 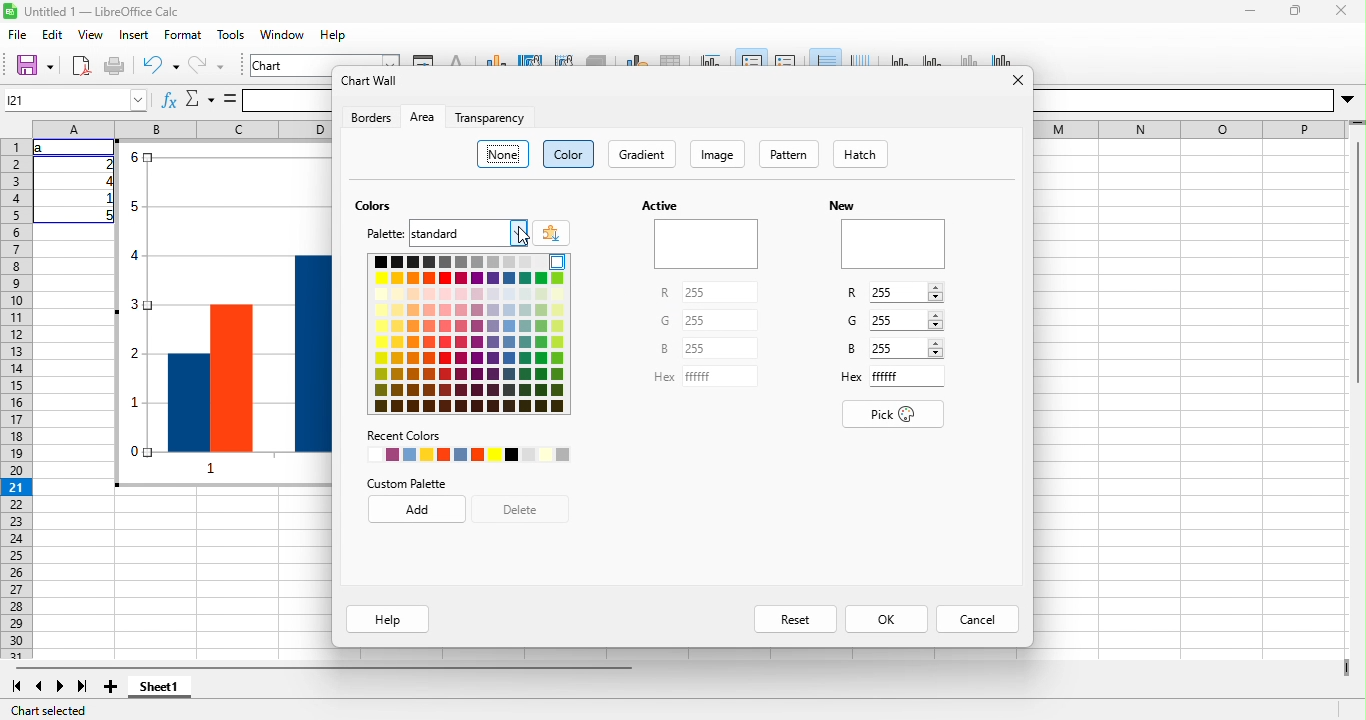 What do you see at coordinates (712, 59) in the screenshot?
I see `title` at bounding box center [712, 59].